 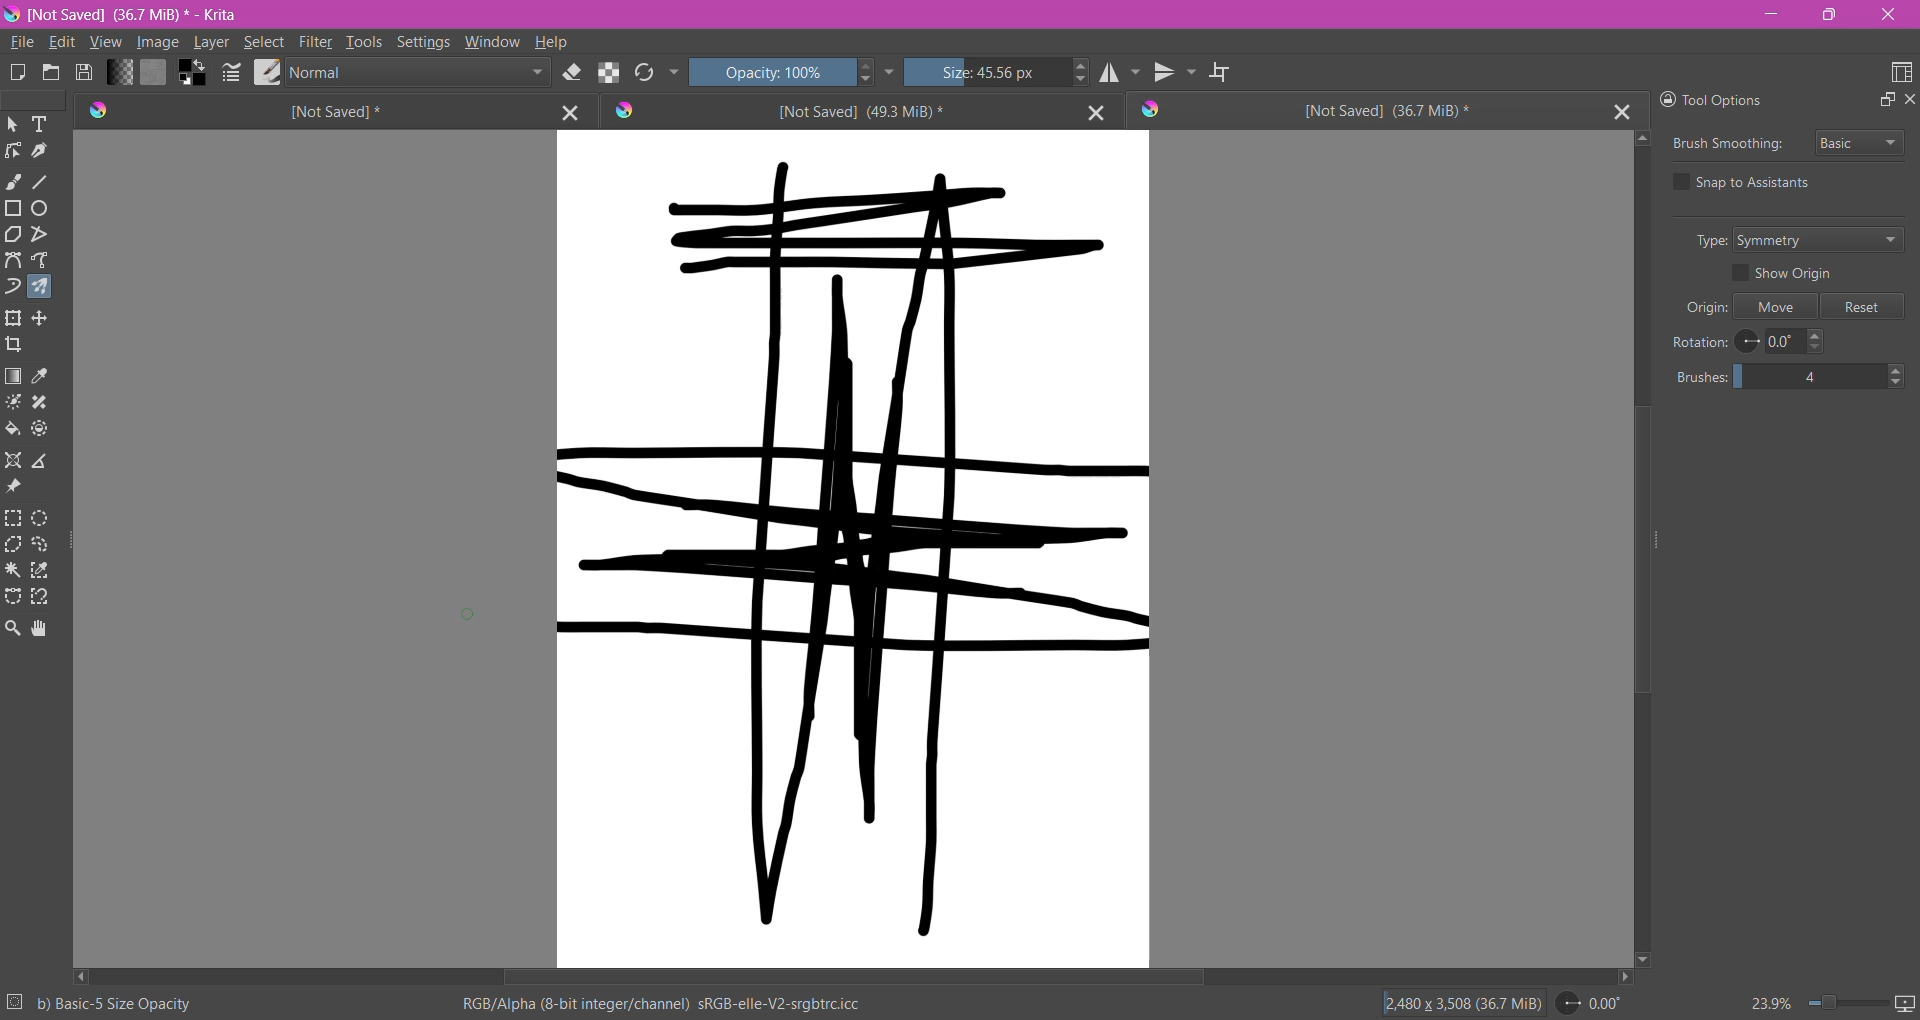 What do you see at coordinates (14, 151) in the screenshot?
I see `Edit Shapes Tool` at bounding box center [14, 151].